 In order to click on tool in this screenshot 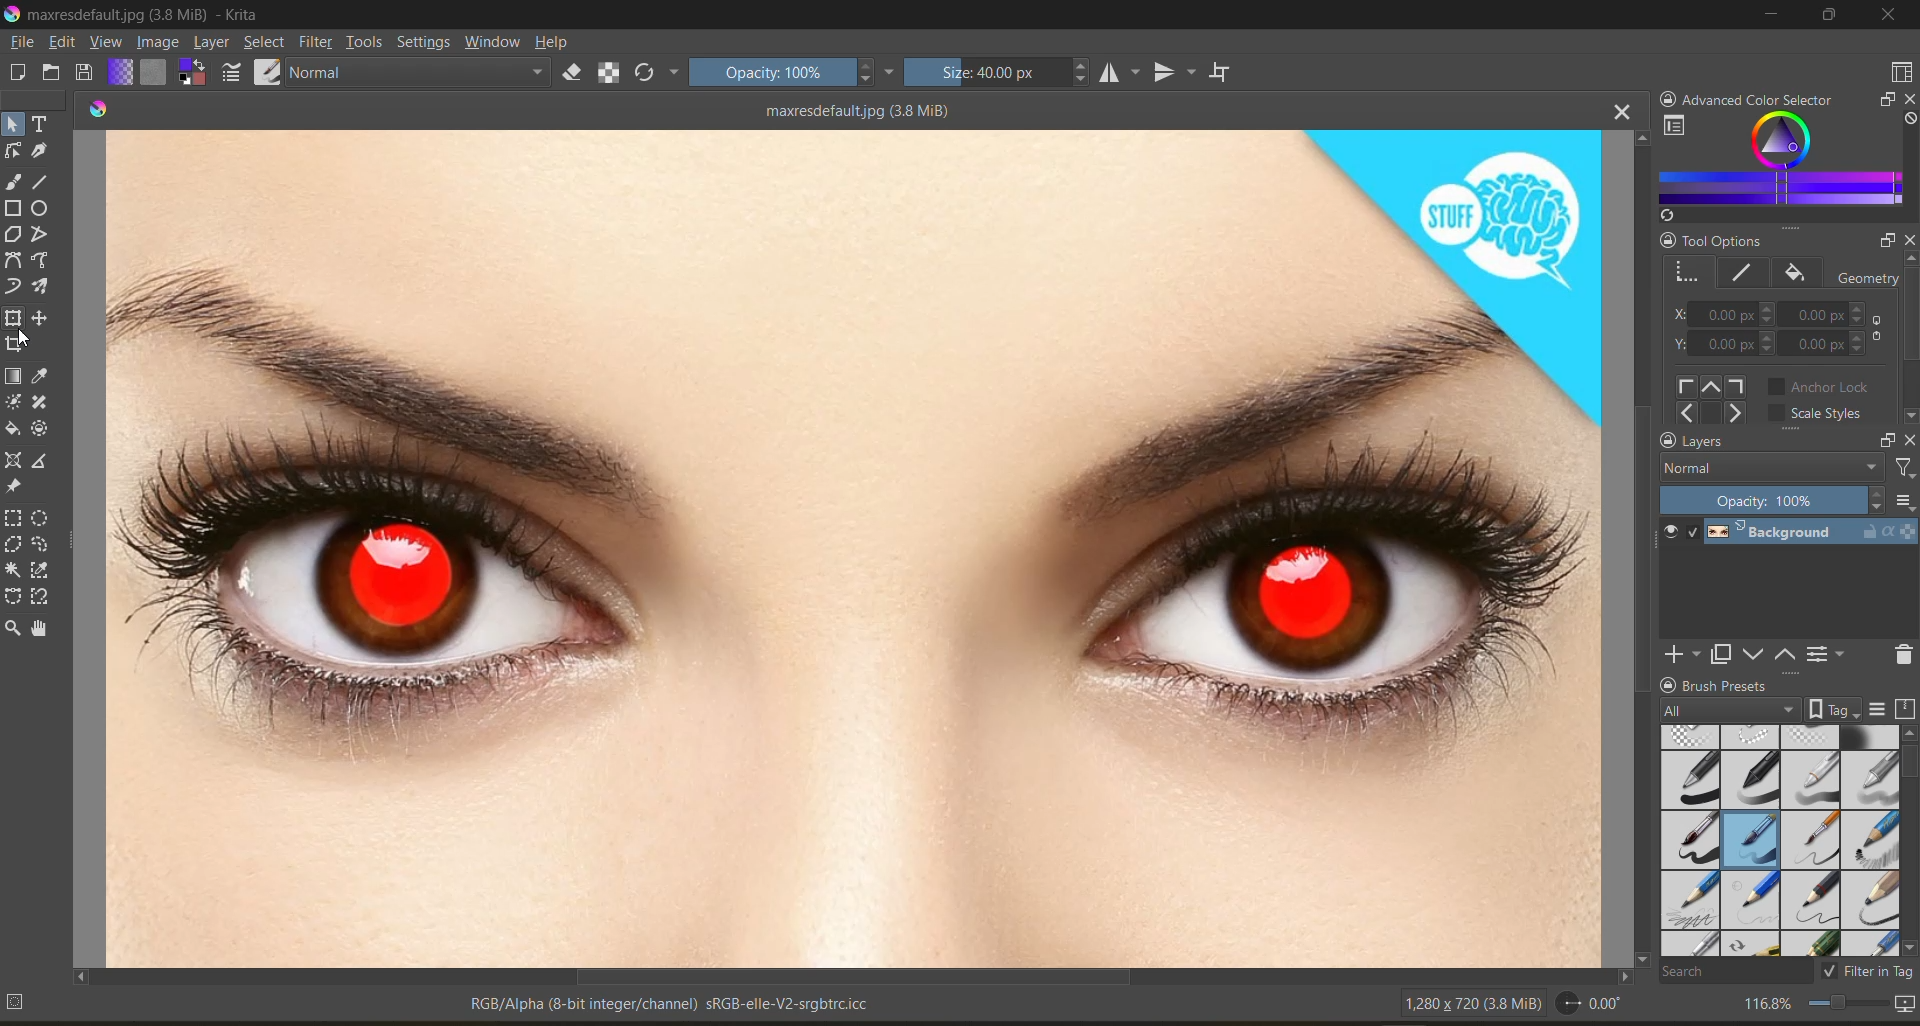, I will do `click(13, 151)`.